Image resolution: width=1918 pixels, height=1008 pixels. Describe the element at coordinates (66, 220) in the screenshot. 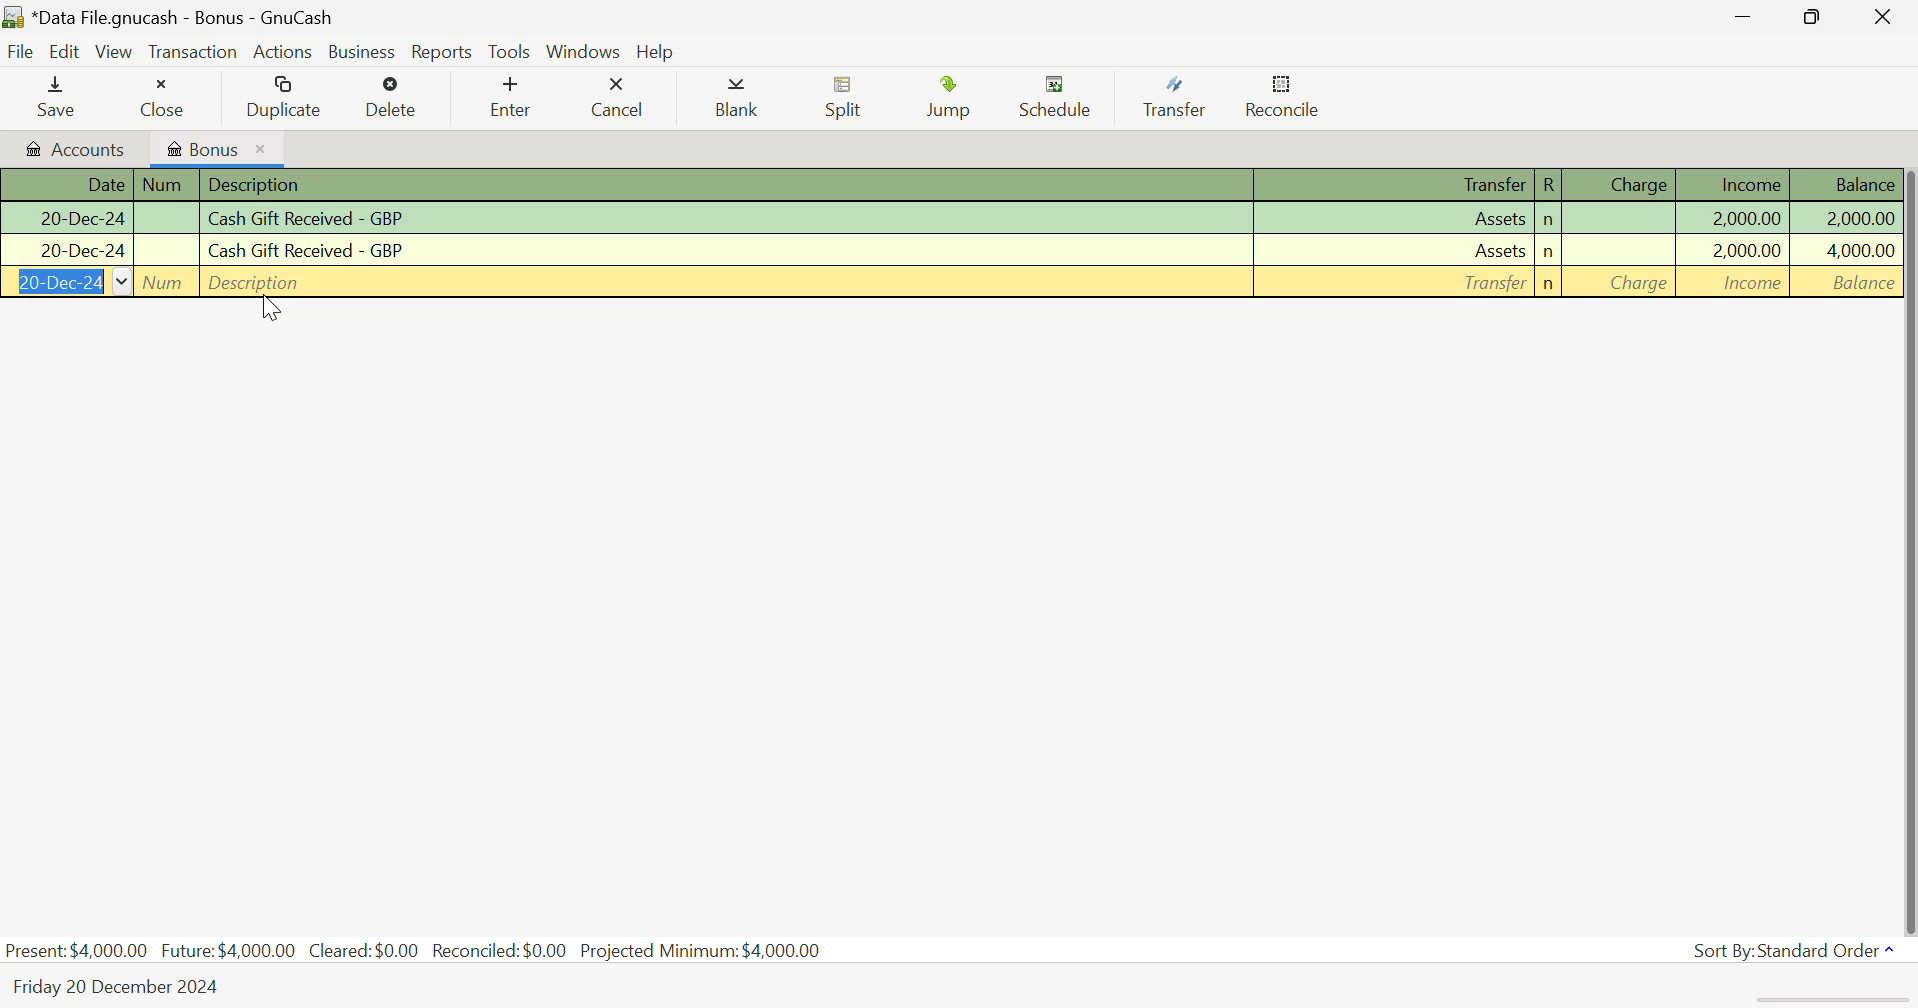

I see `Date` at that location.